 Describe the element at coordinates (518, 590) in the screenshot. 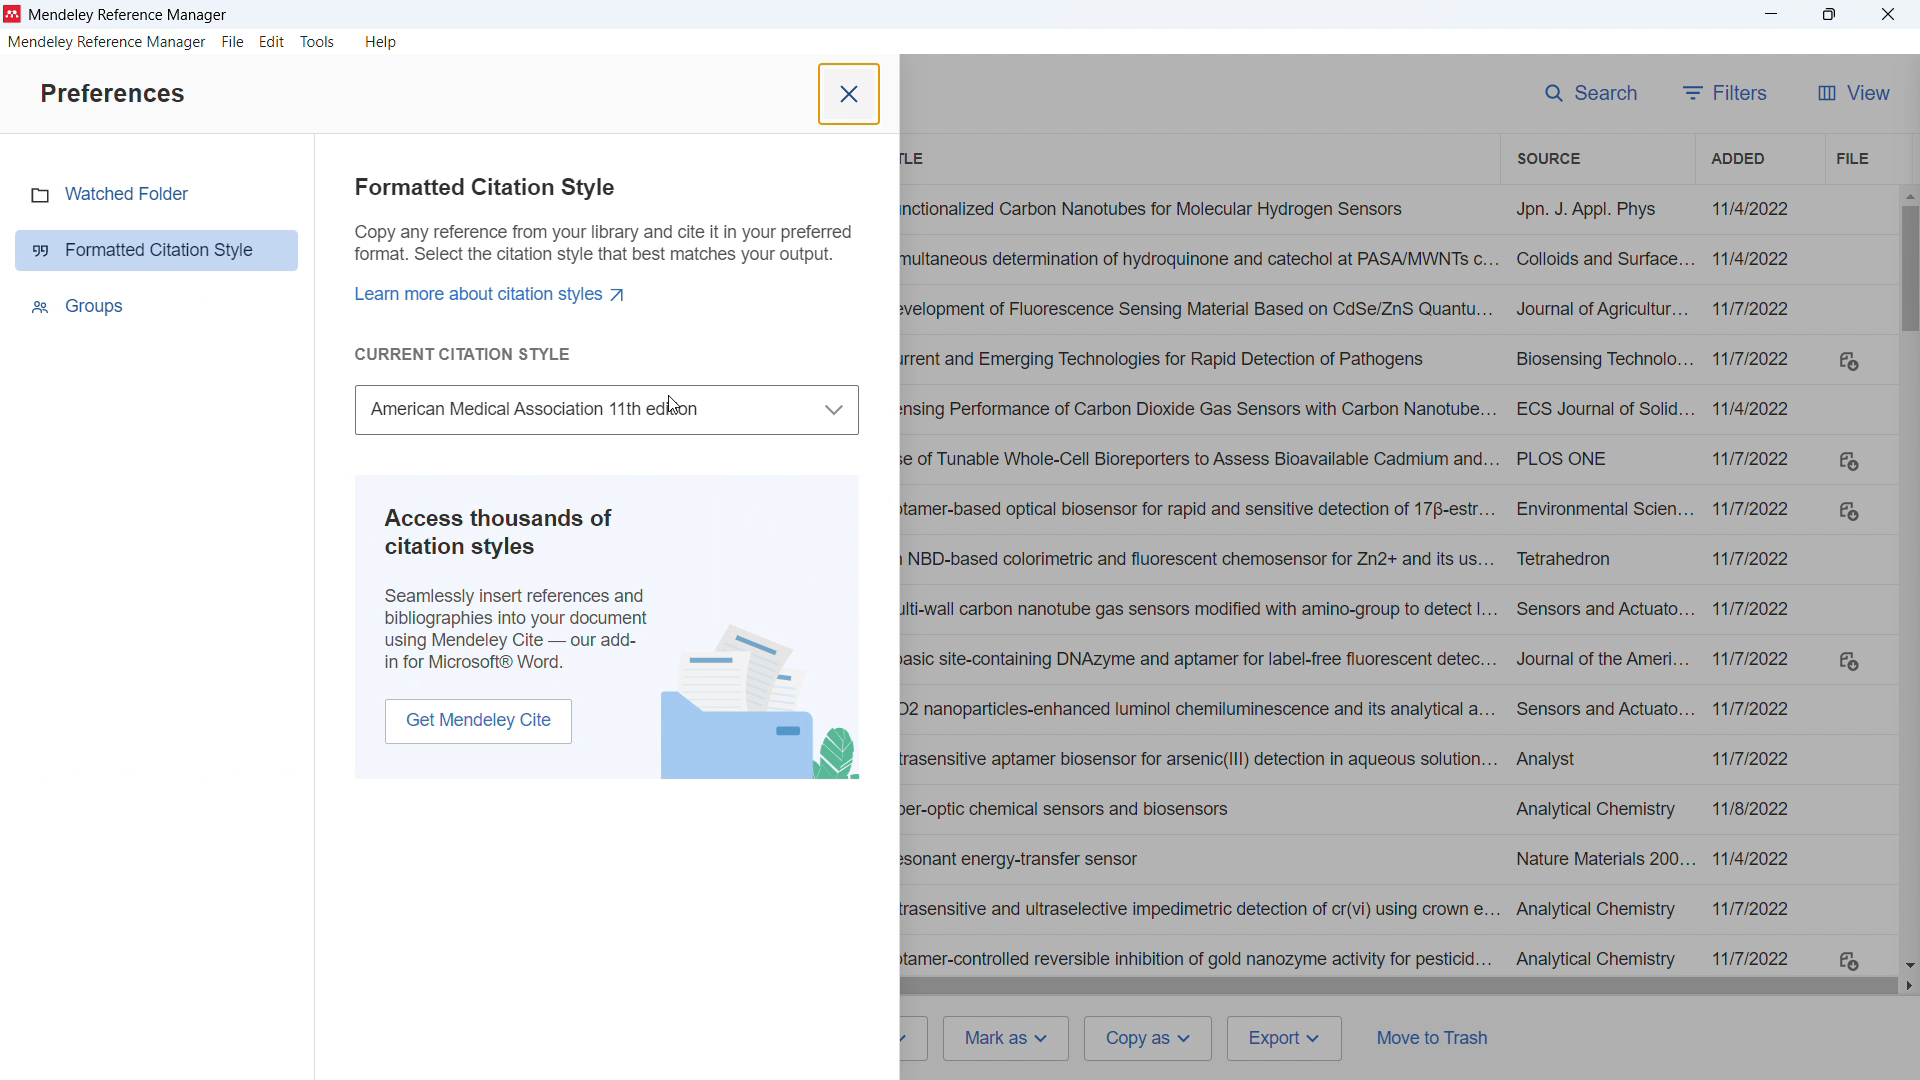

I see `Help tip on accessing thousands of citation styles` at that location.